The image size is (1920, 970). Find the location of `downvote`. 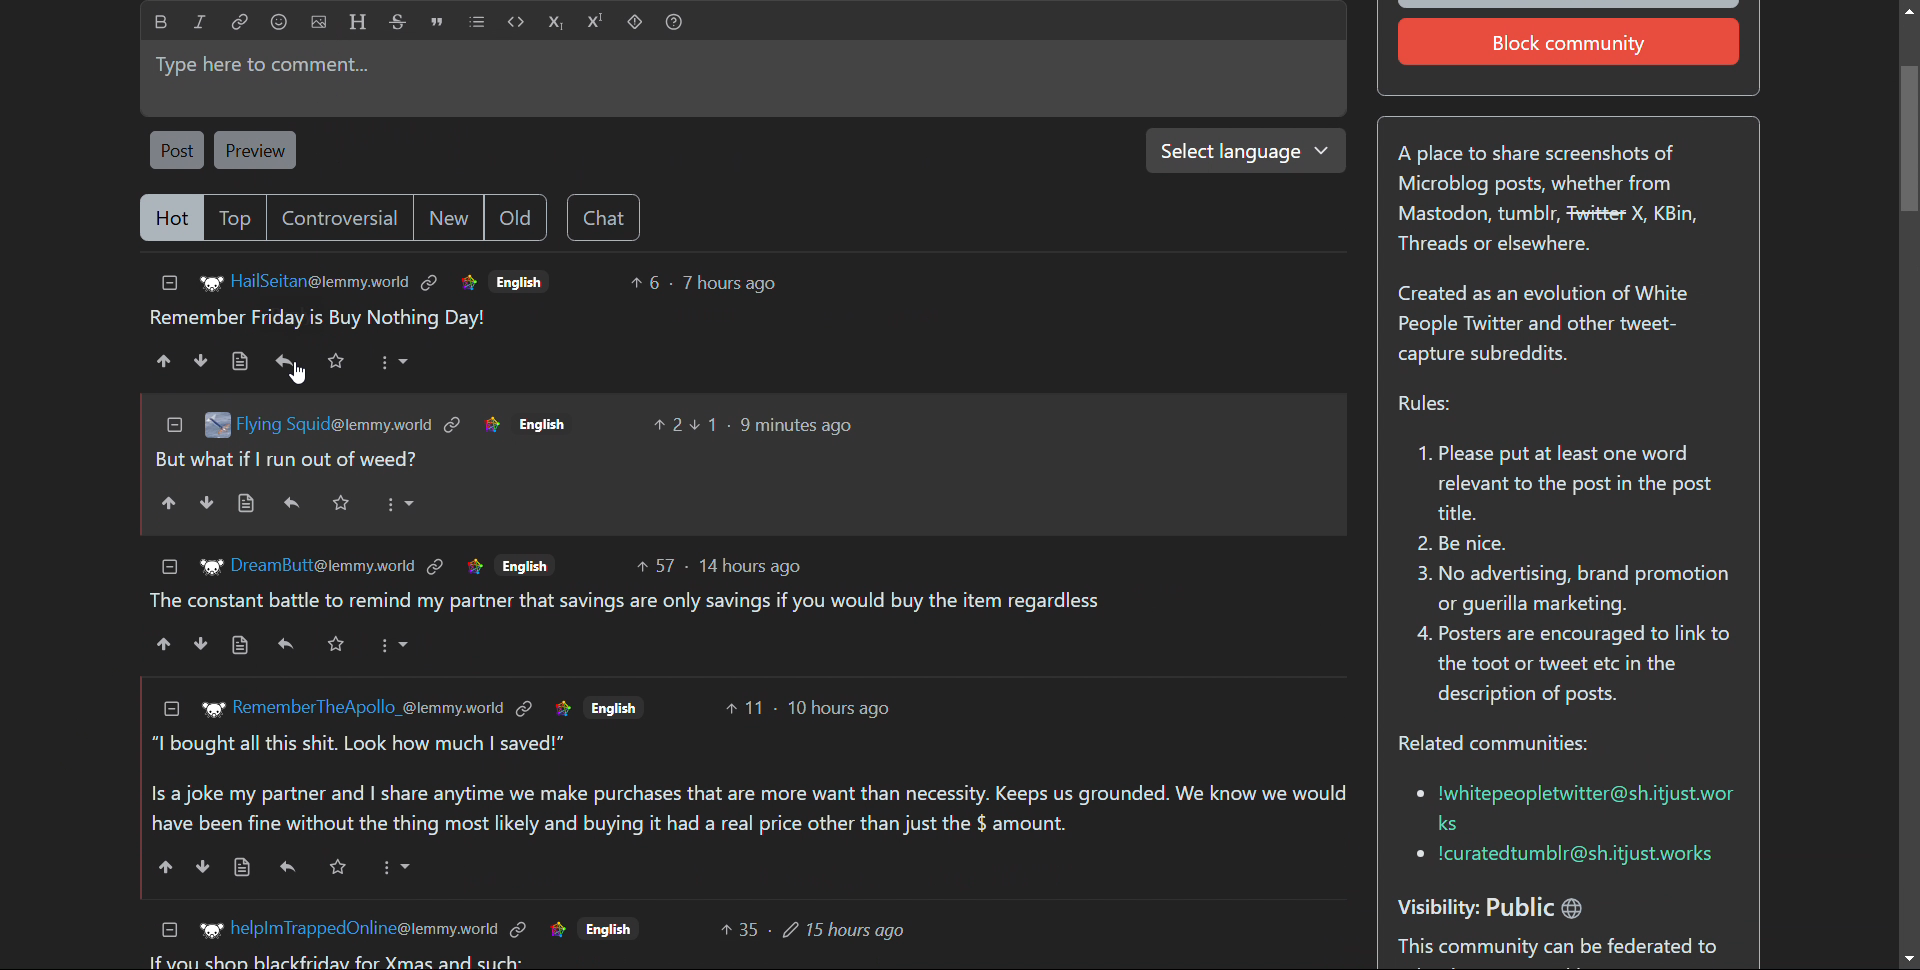

downvote is located at coordinates (202, 360).